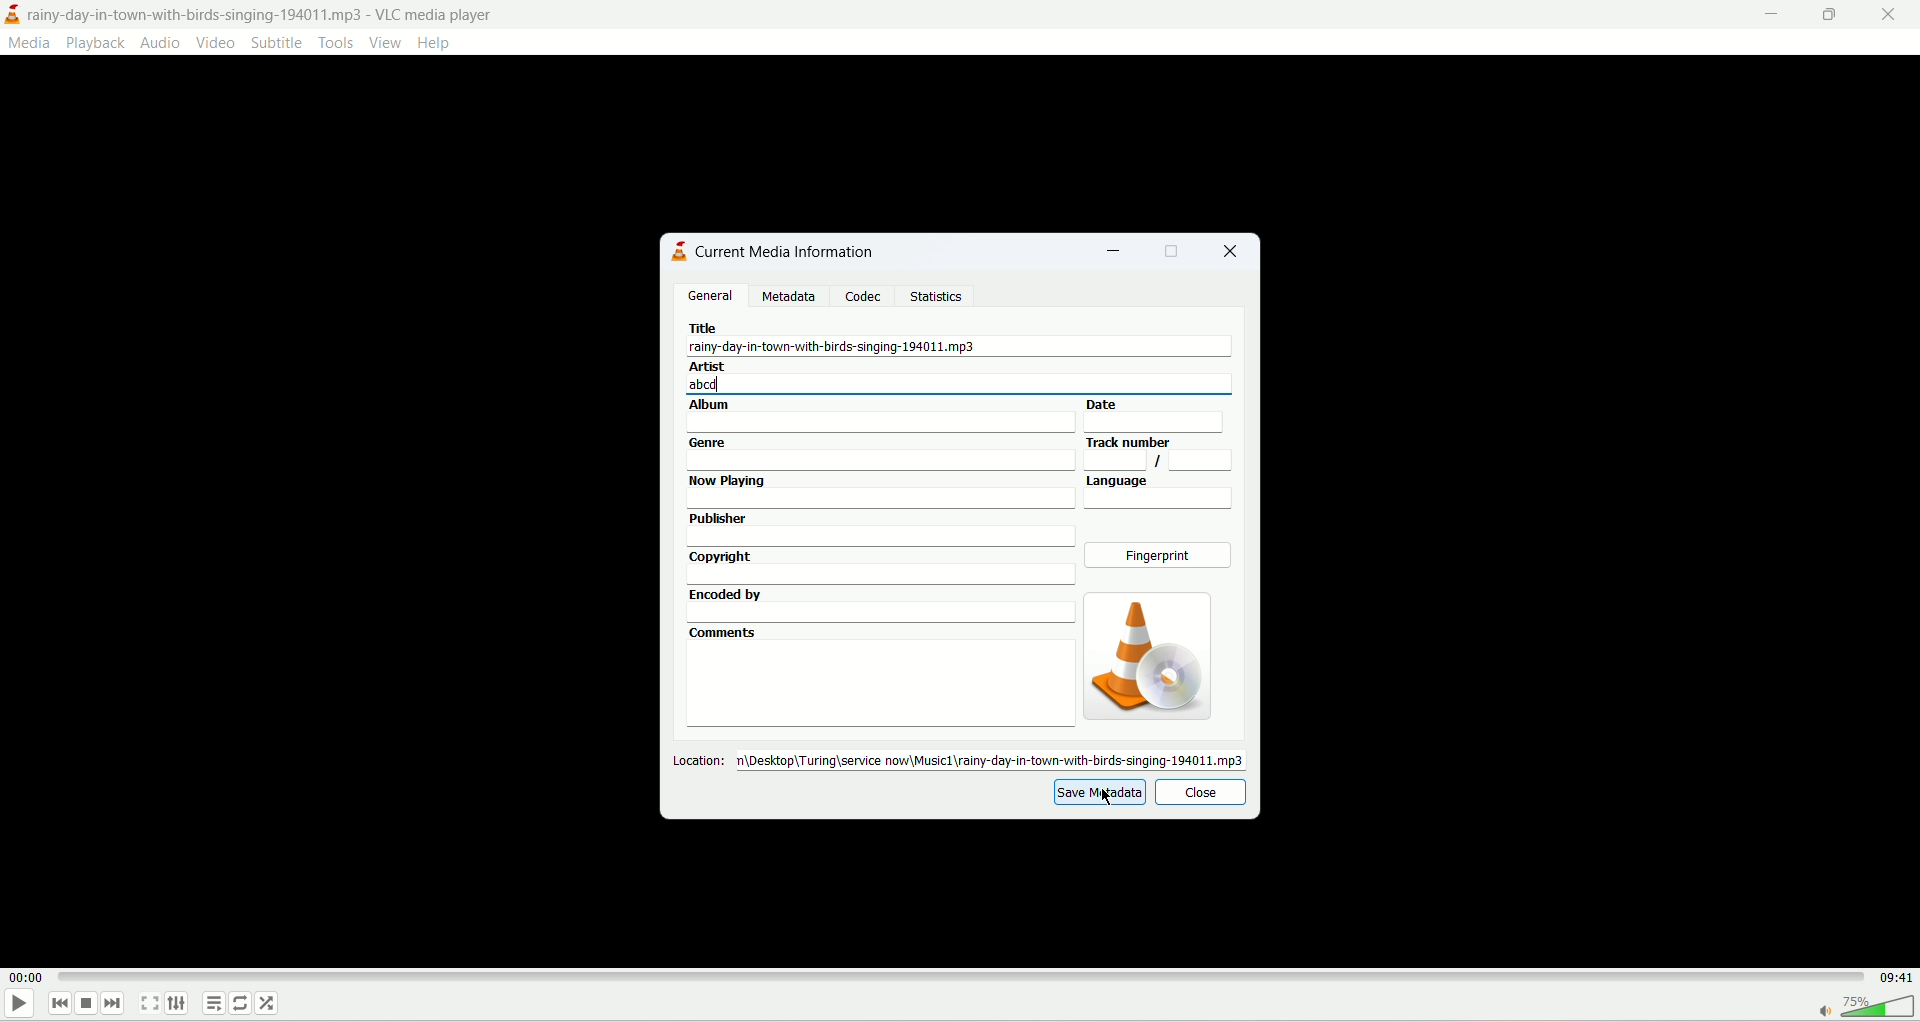  I want to click on track number, so click(1159, 453).